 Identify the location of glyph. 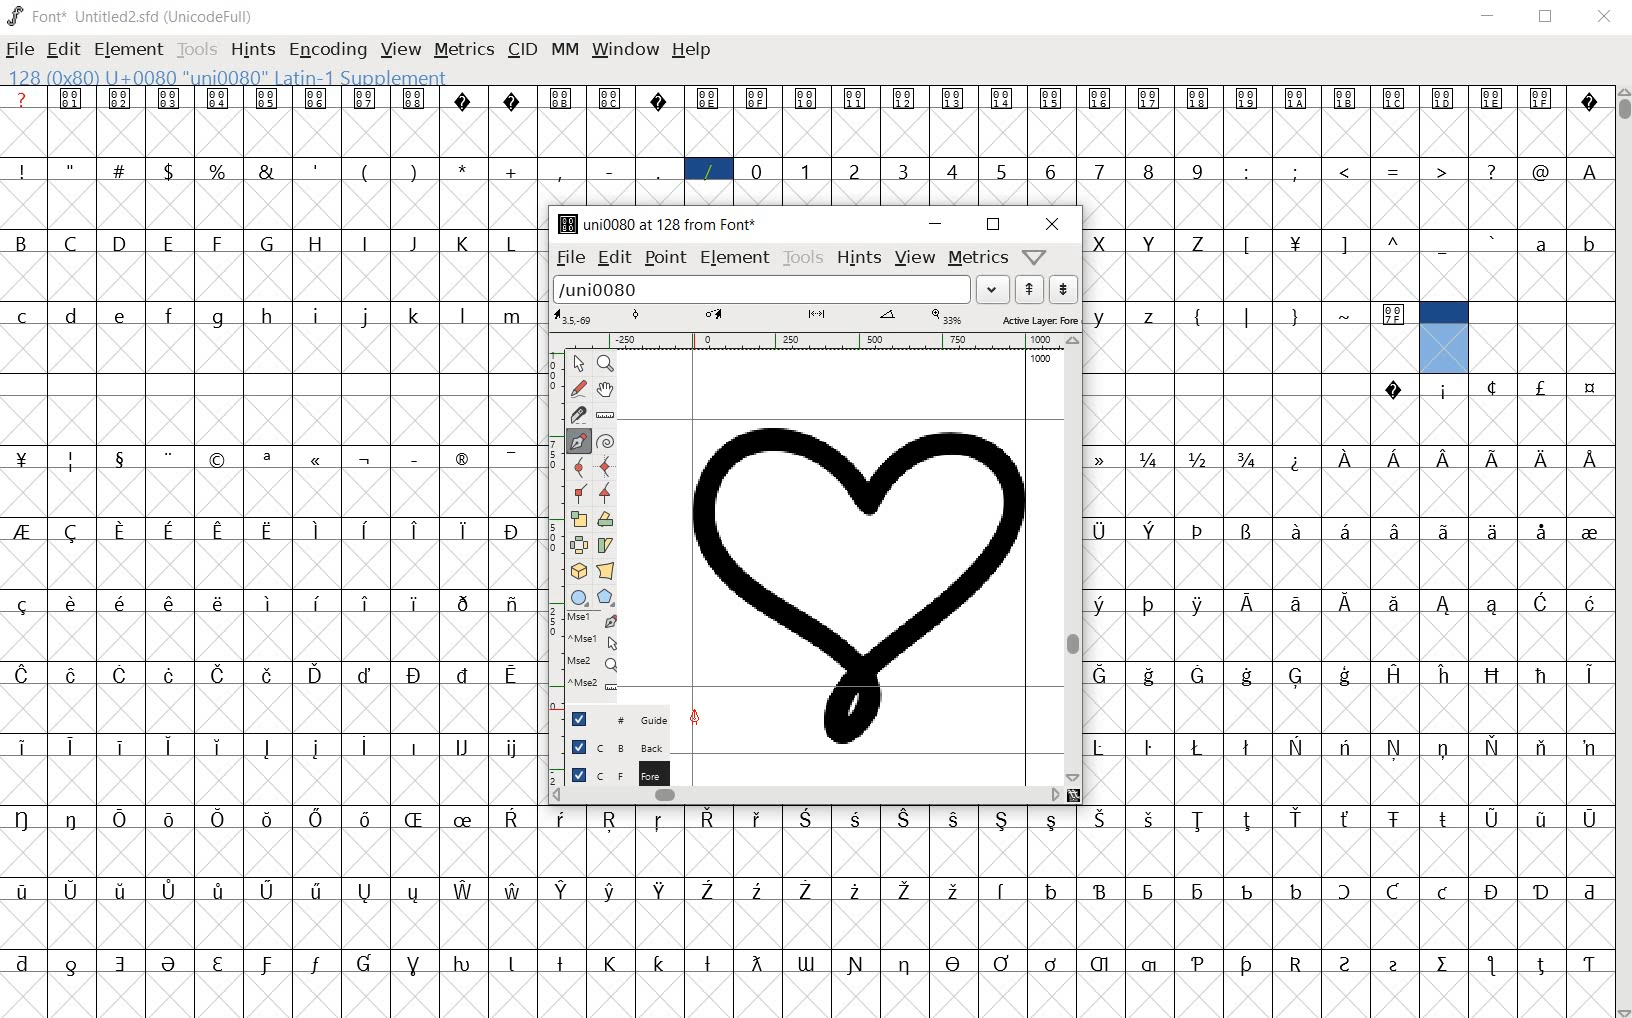
(463, 531).